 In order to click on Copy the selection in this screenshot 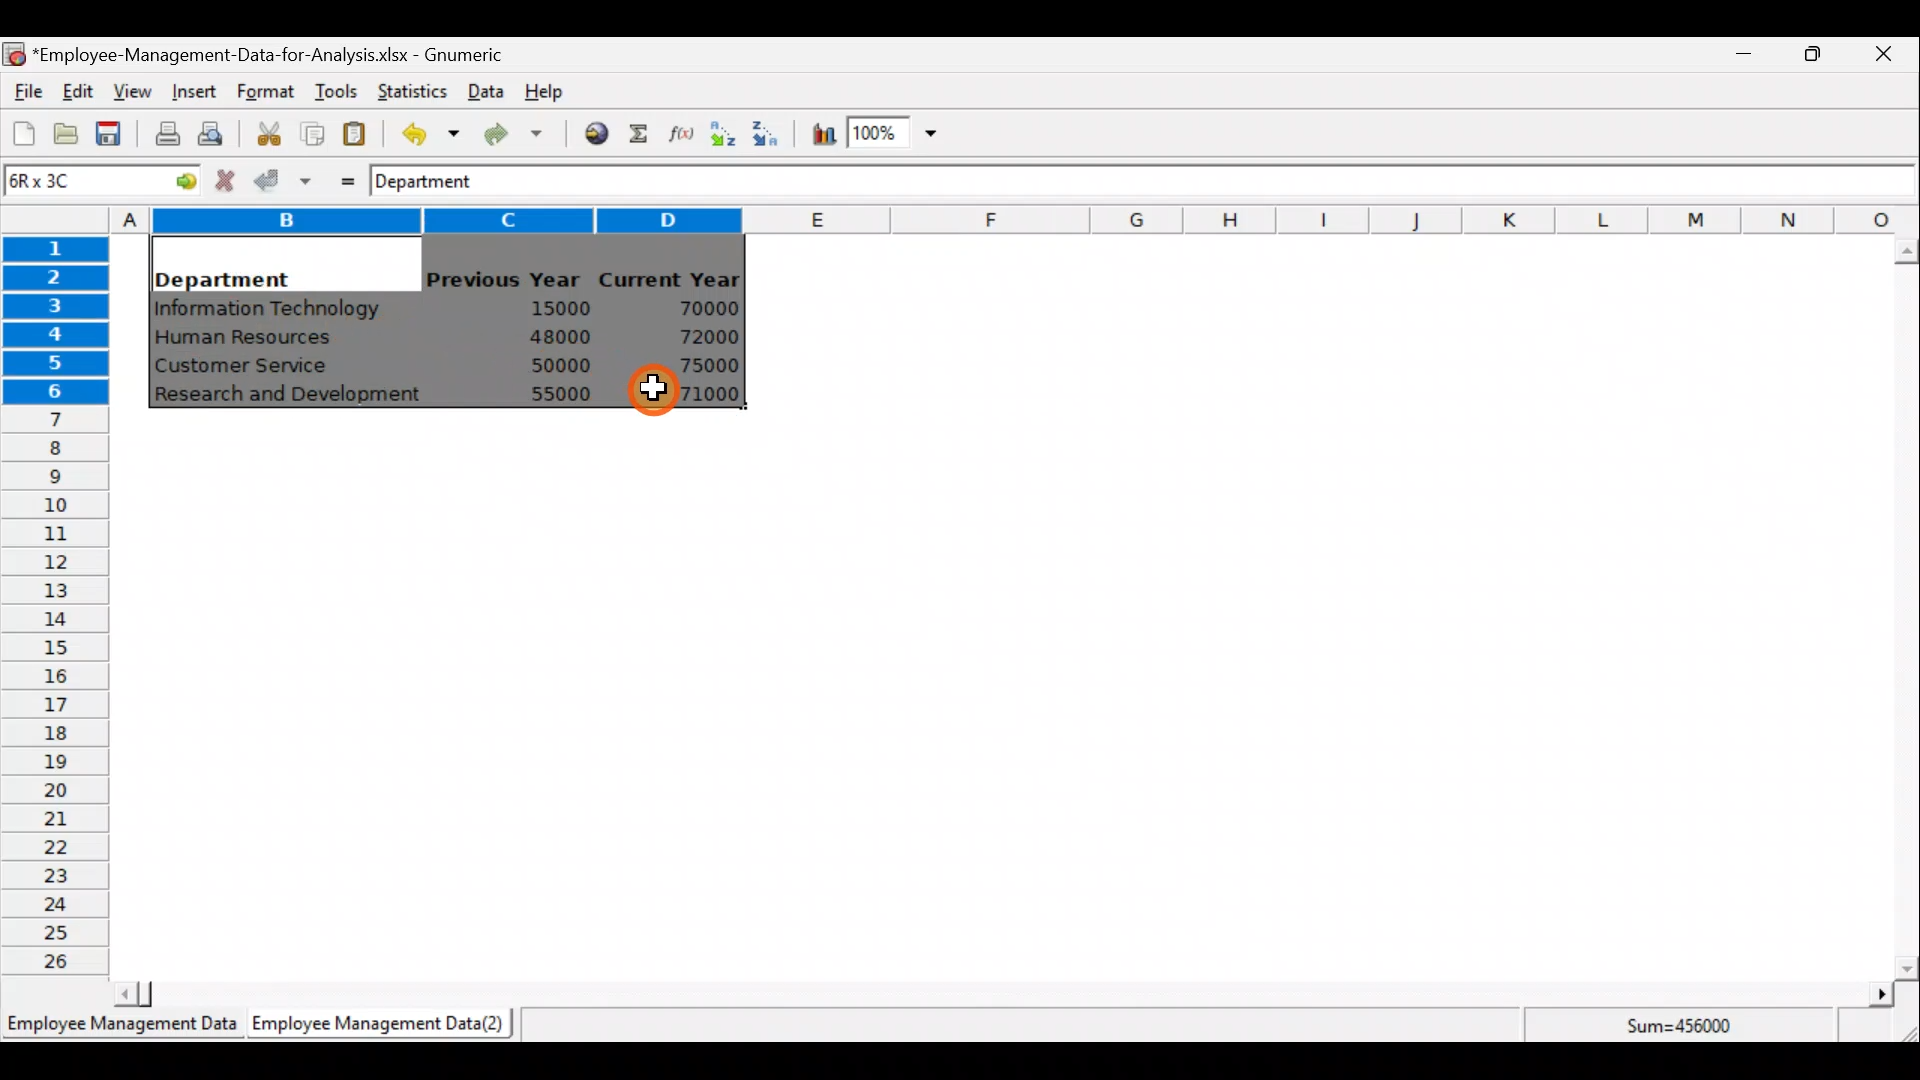, I will do `click(311, 130)`.